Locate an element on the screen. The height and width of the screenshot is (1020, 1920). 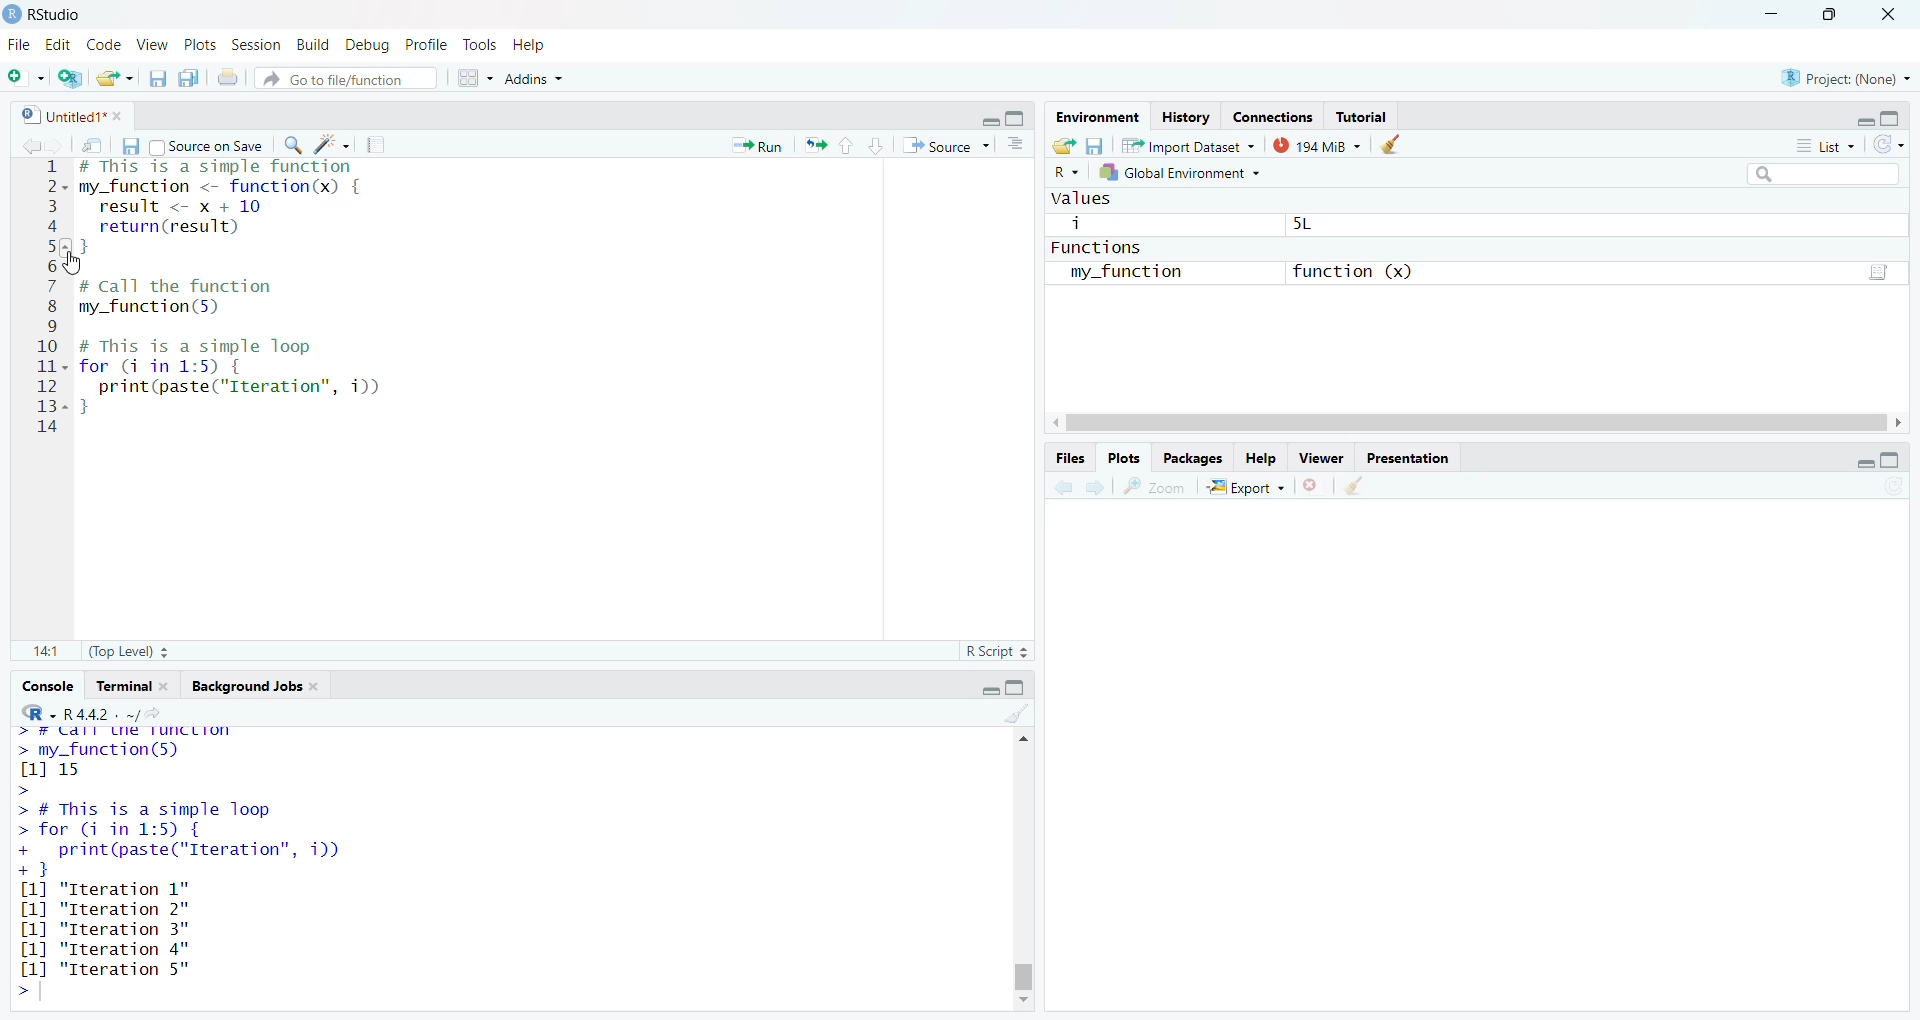
minimize is located at coordinates (1859, 117).